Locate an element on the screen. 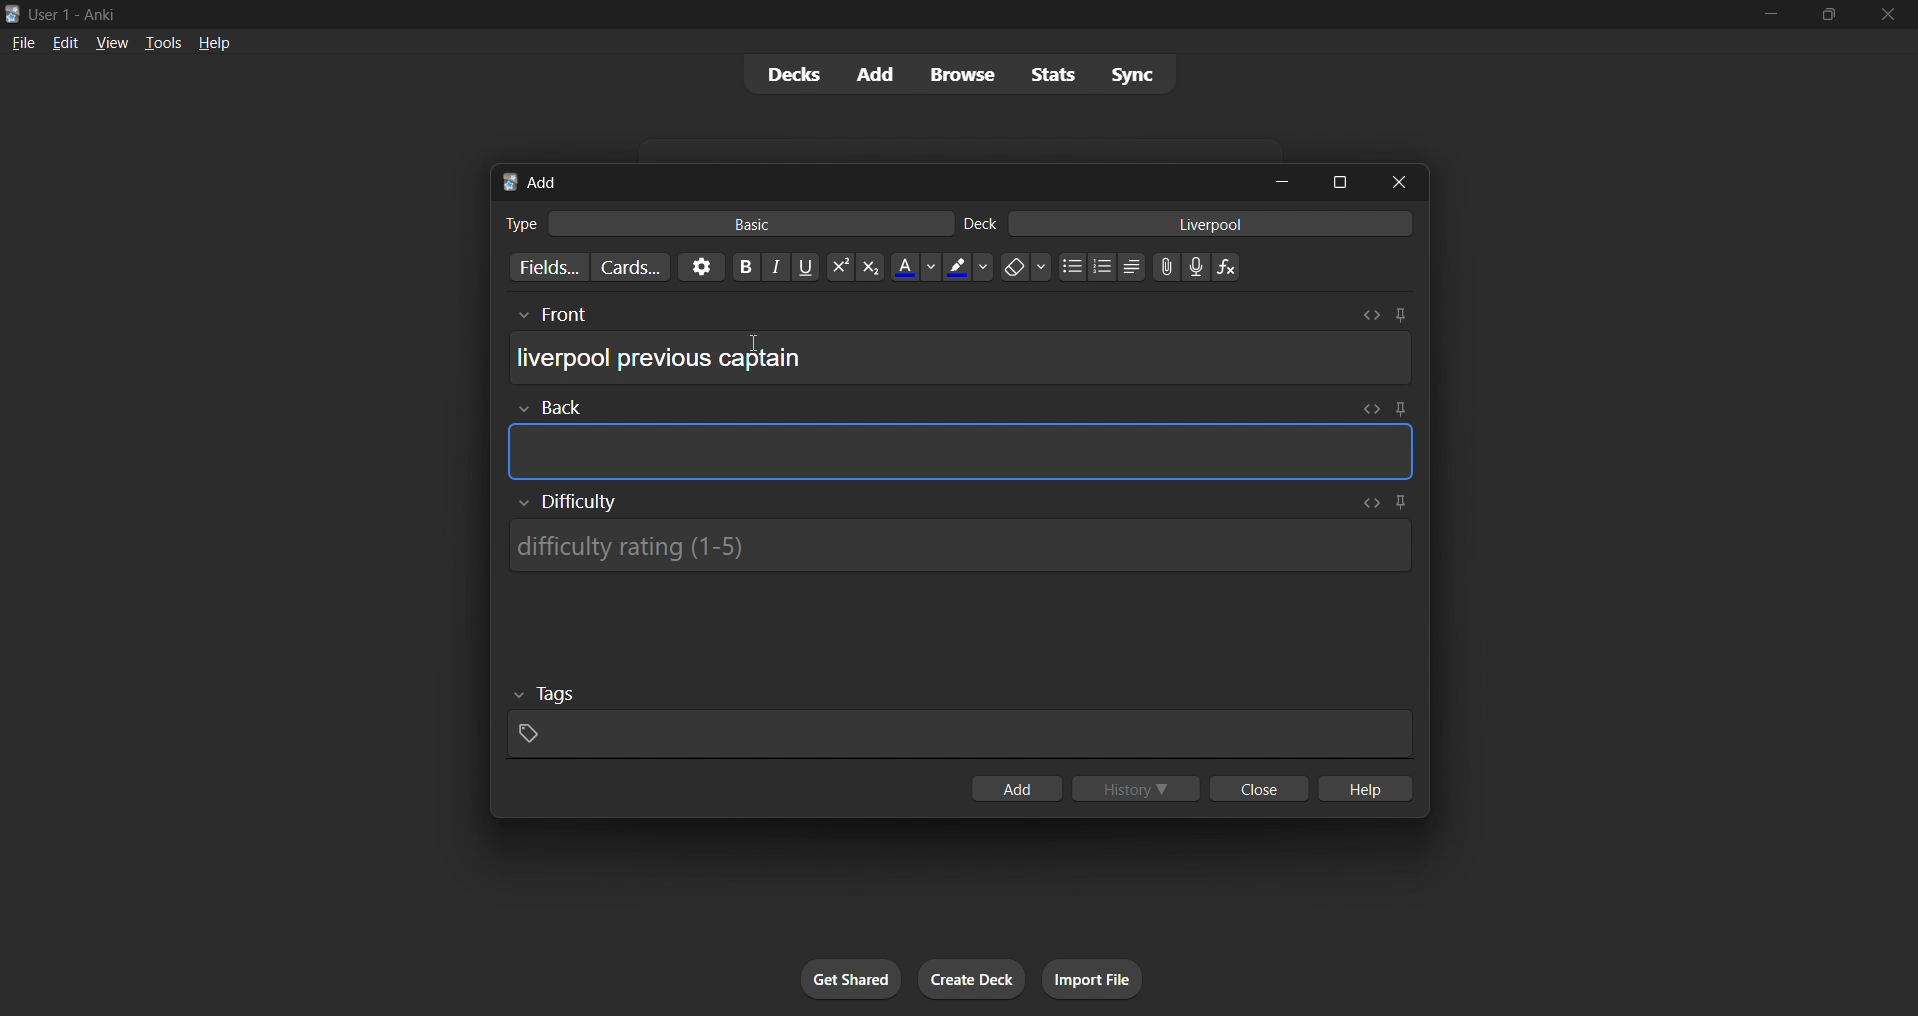 The width and height of the screenshot is (1918, 1016). text highlight color is located at coordinates (968, 266).